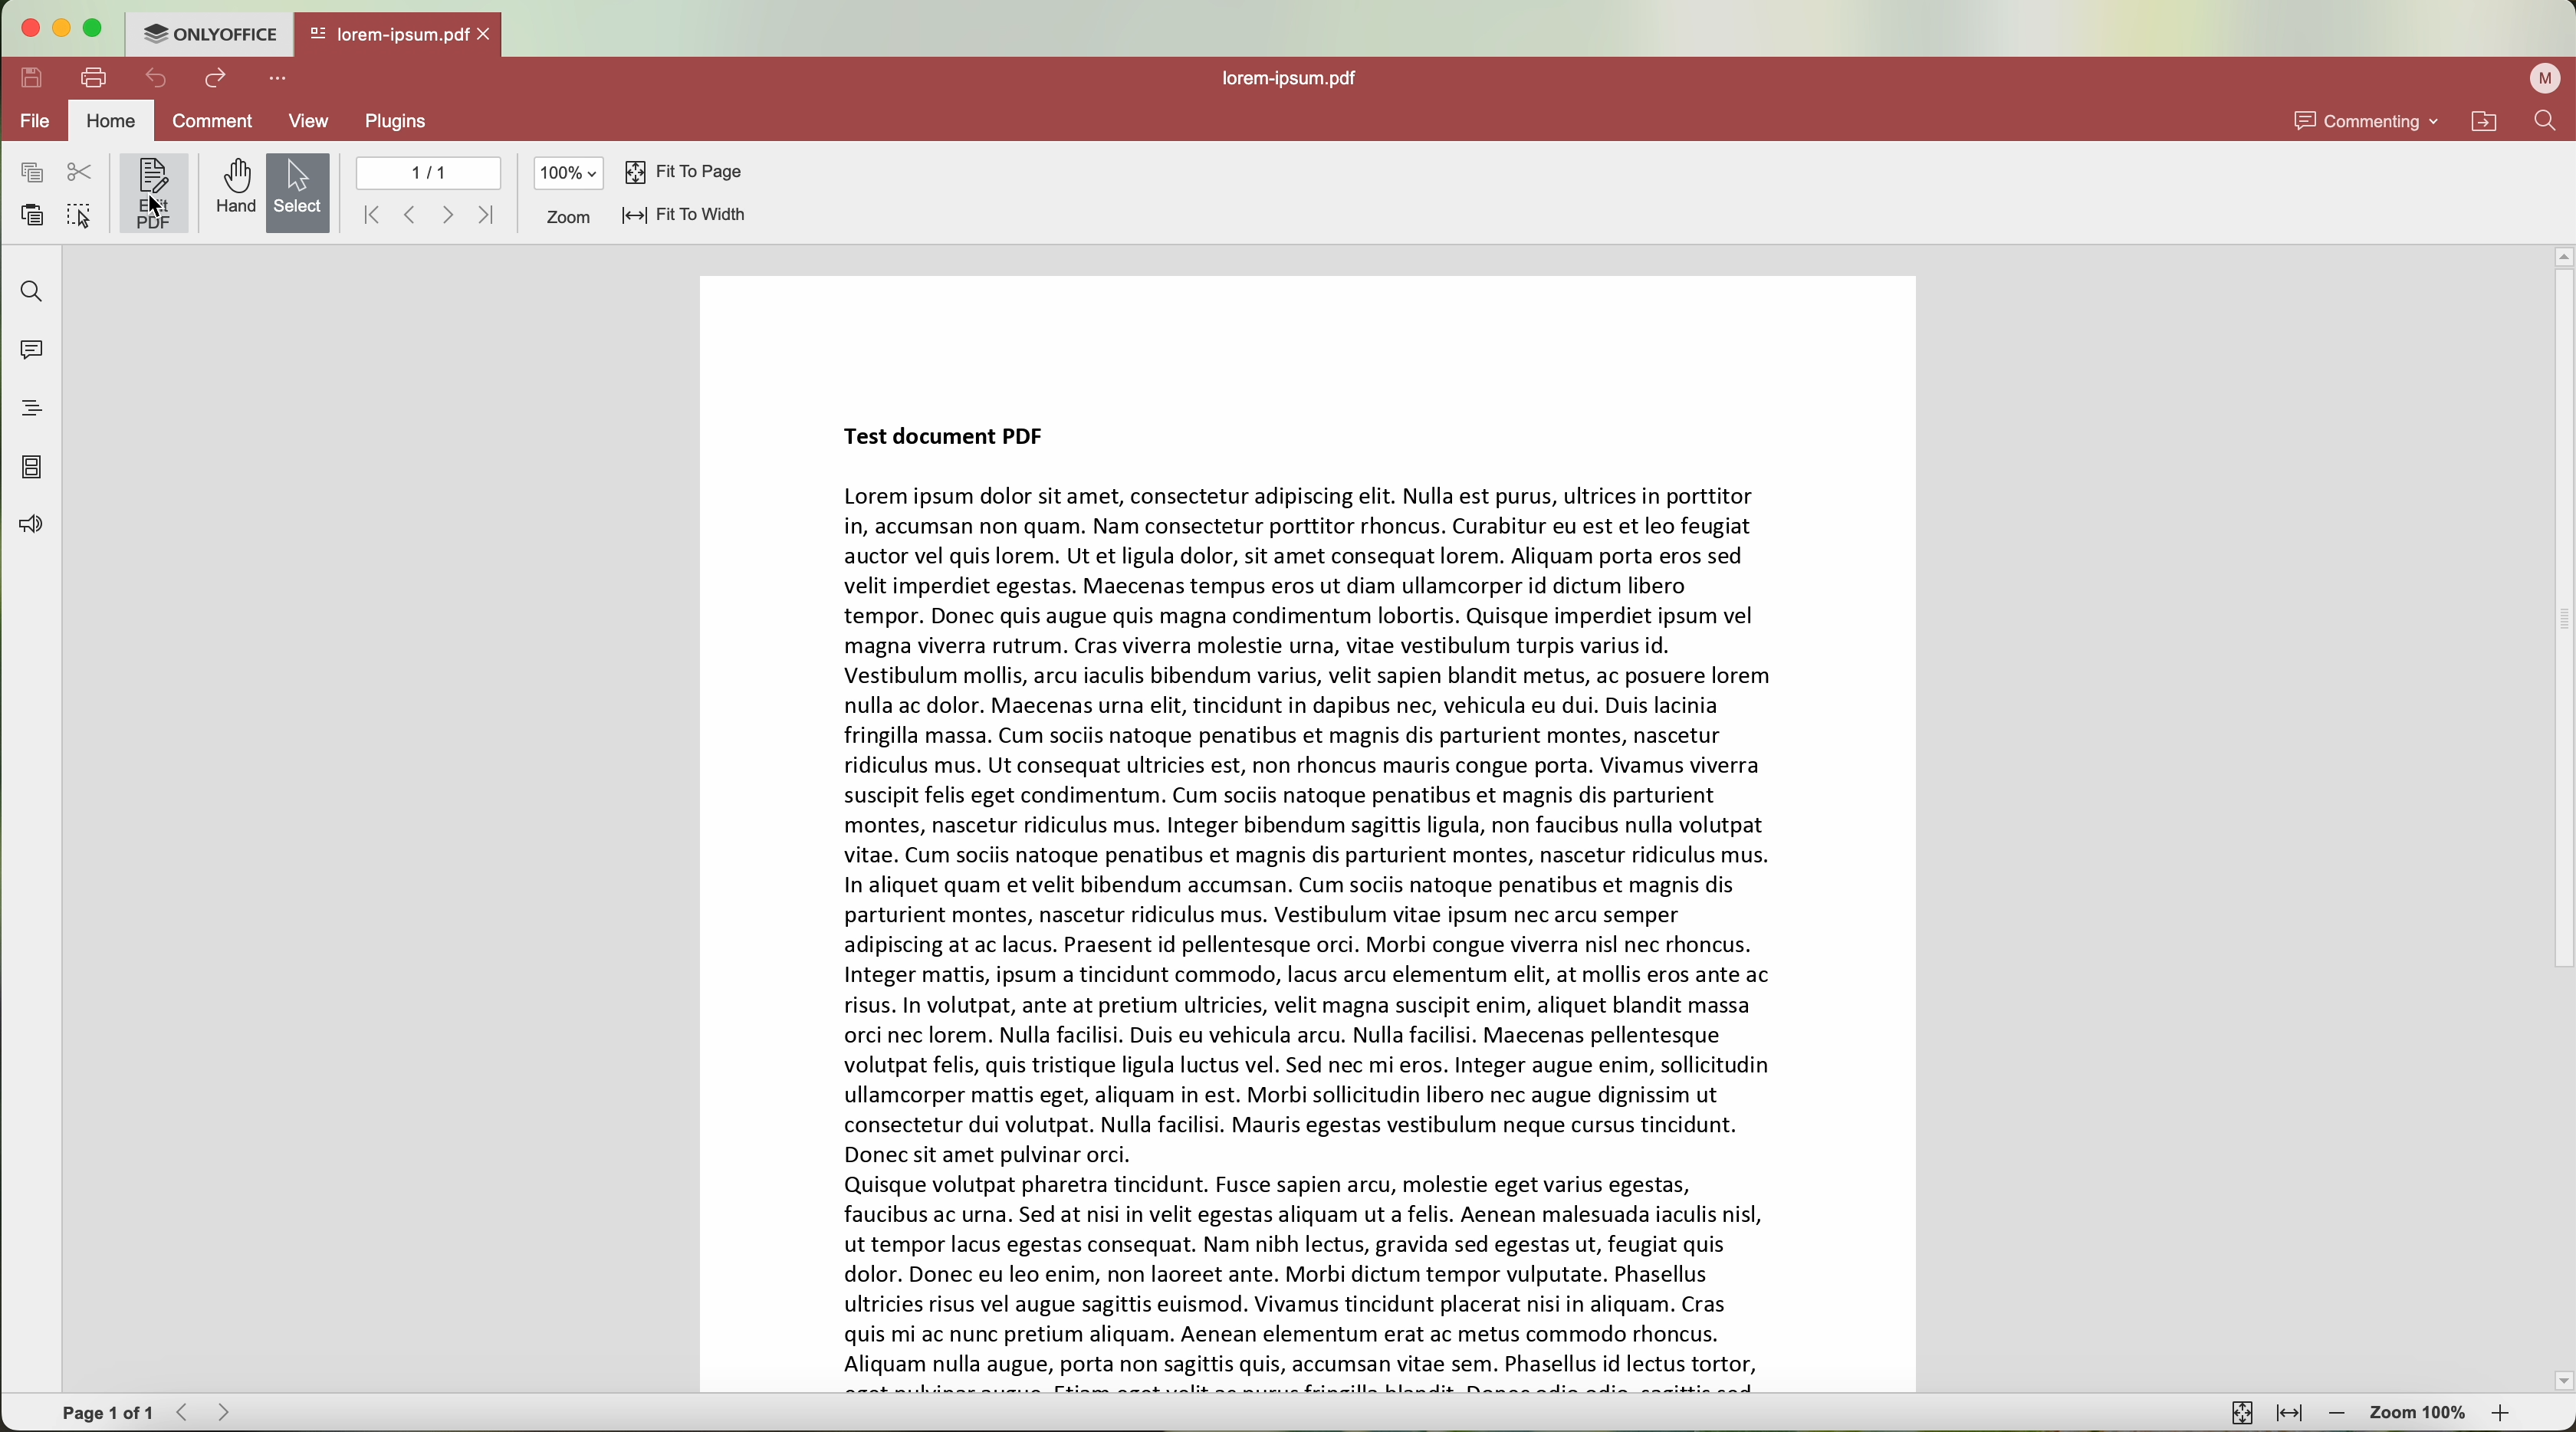  What do you see at coordinates (2500, 1414) in the screenshot?
I see `zoom in` at bounding box center [2500, 1414].